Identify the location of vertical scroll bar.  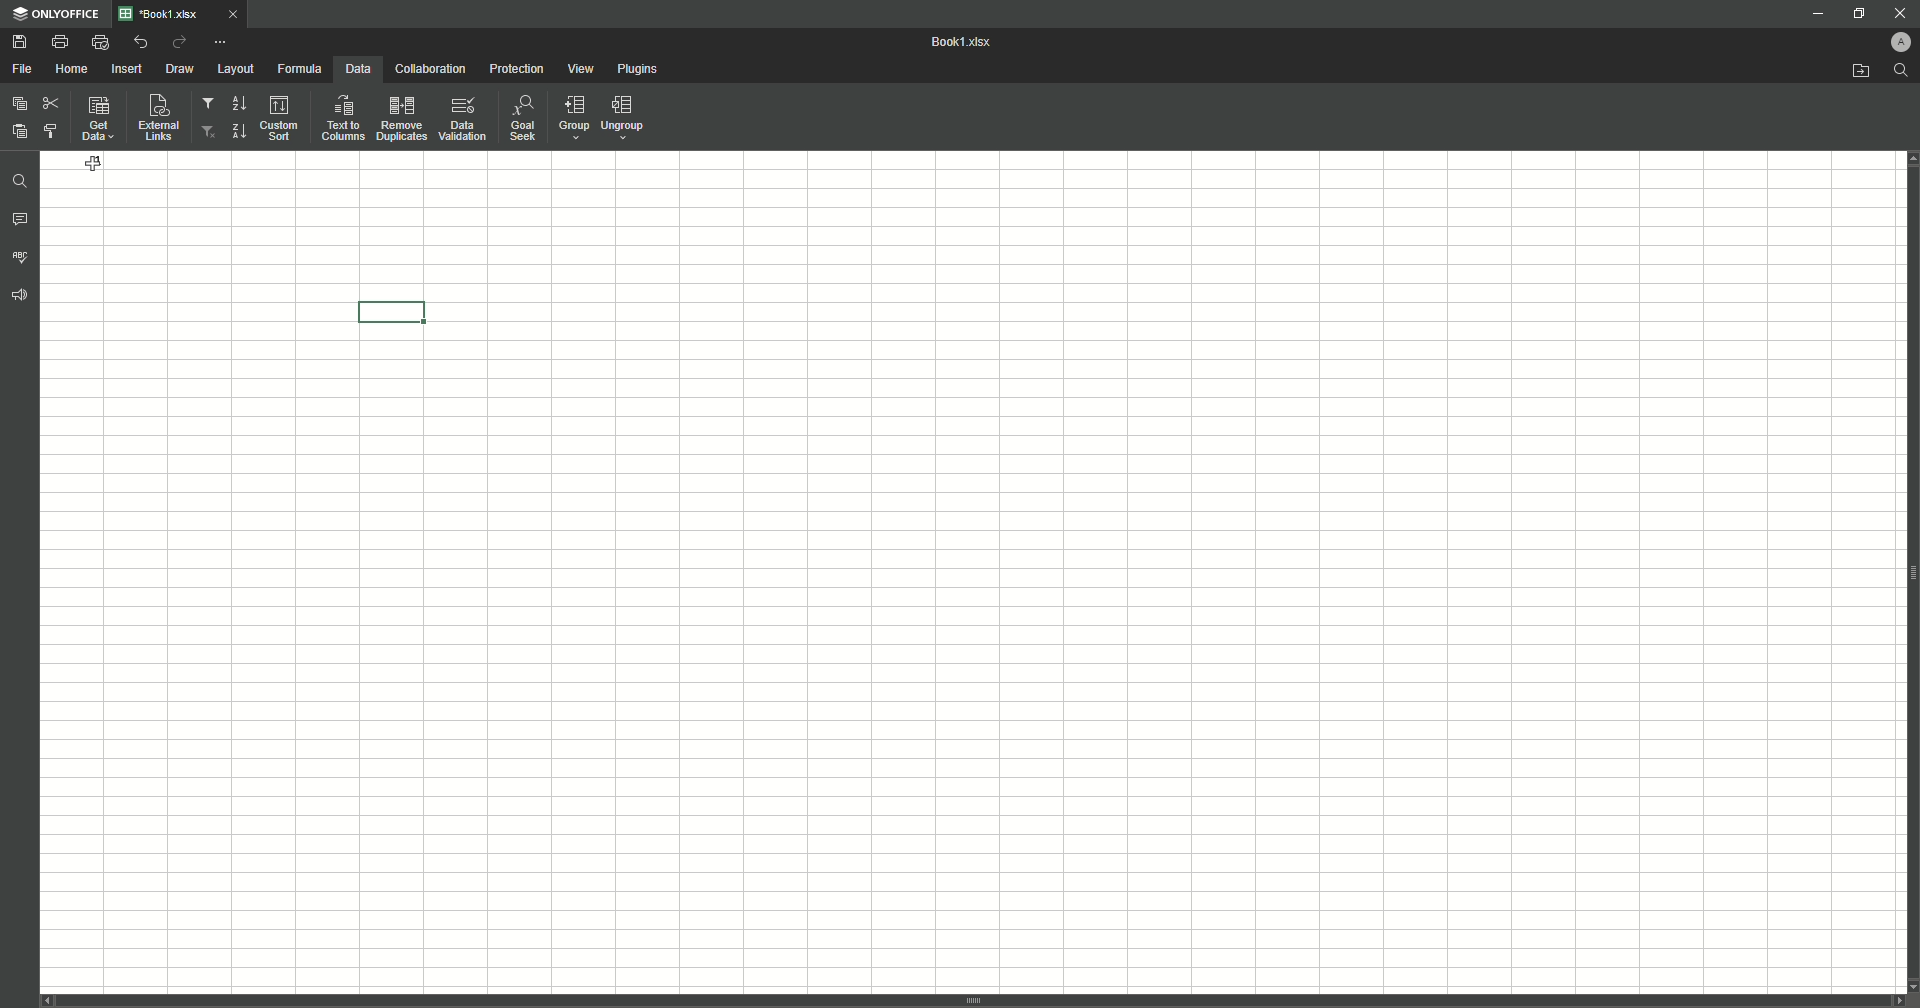
(973, 1001).